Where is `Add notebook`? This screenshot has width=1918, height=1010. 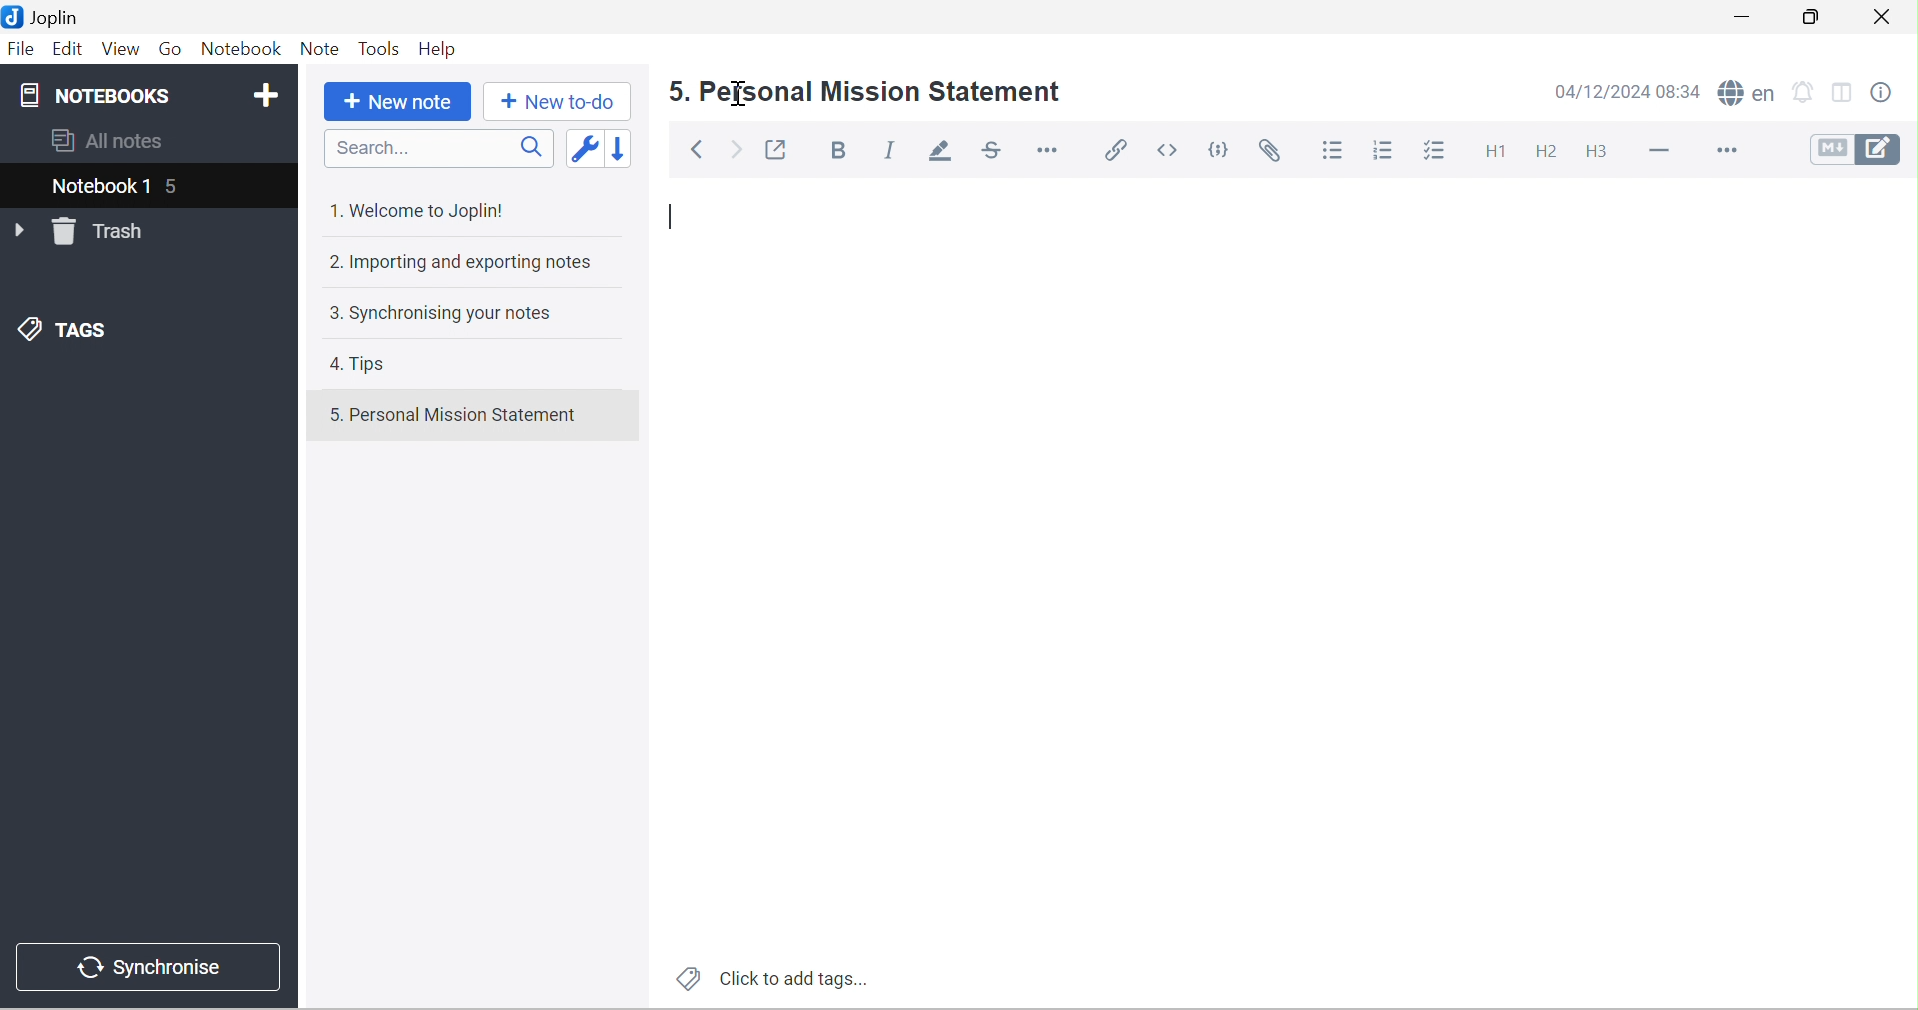 Add notebook is located at coordinates (266, 96).